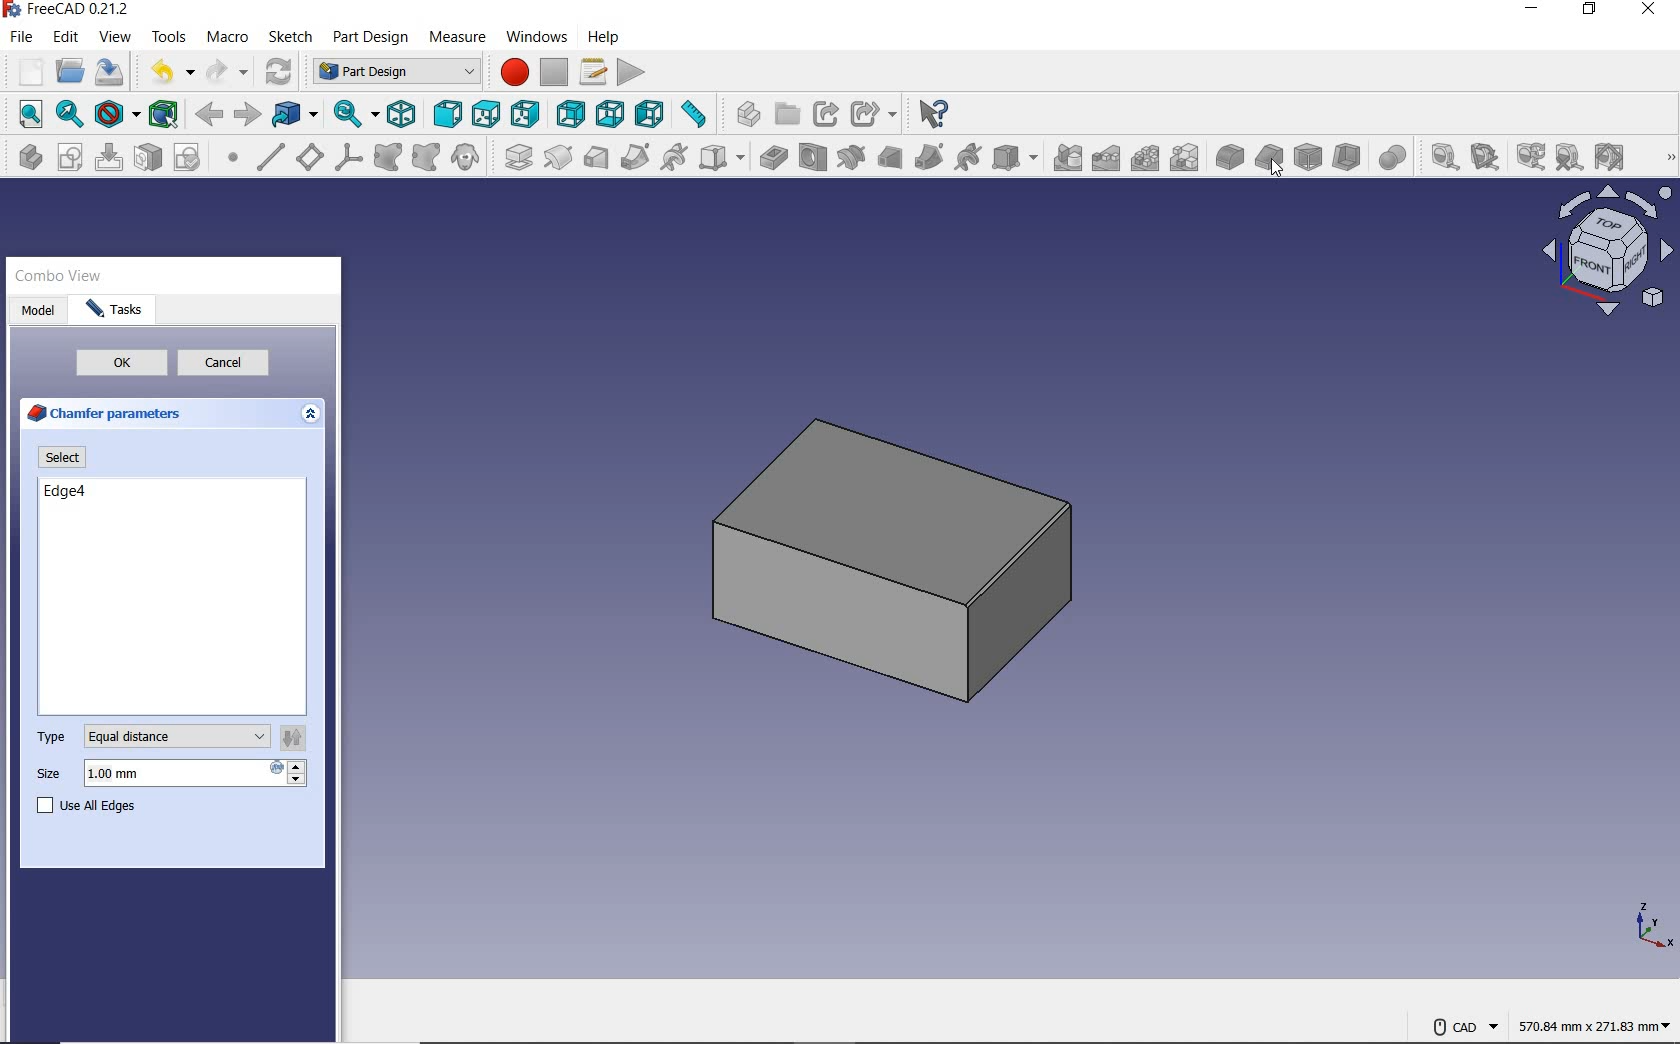 This screenshot has width=1680, height=1044. What do you see at coordinates (611, 113) in the screenshot?
I see `bottom` at bounding box center [611, 113].